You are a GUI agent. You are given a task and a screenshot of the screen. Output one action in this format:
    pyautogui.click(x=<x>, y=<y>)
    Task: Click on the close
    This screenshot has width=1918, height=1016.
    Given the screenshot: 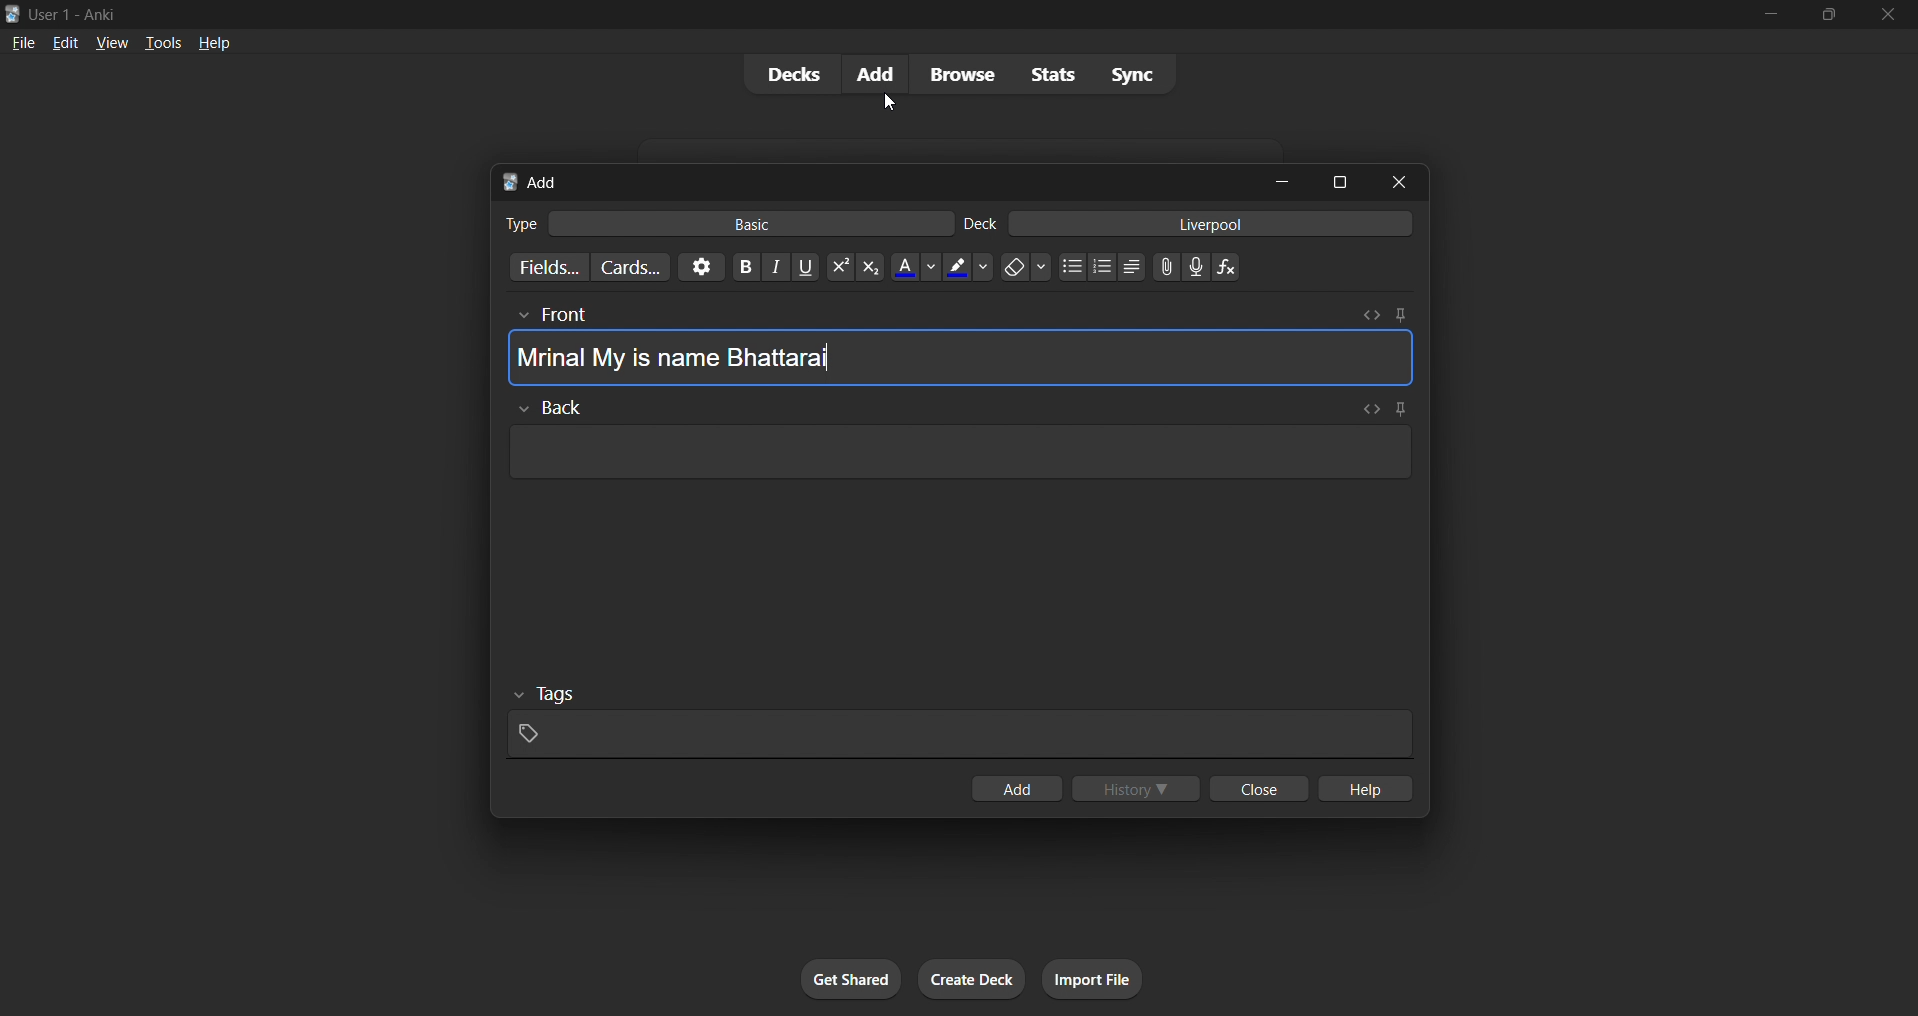 What is the action you would take?
    pyautogui.click(x=1259, y=787)
    